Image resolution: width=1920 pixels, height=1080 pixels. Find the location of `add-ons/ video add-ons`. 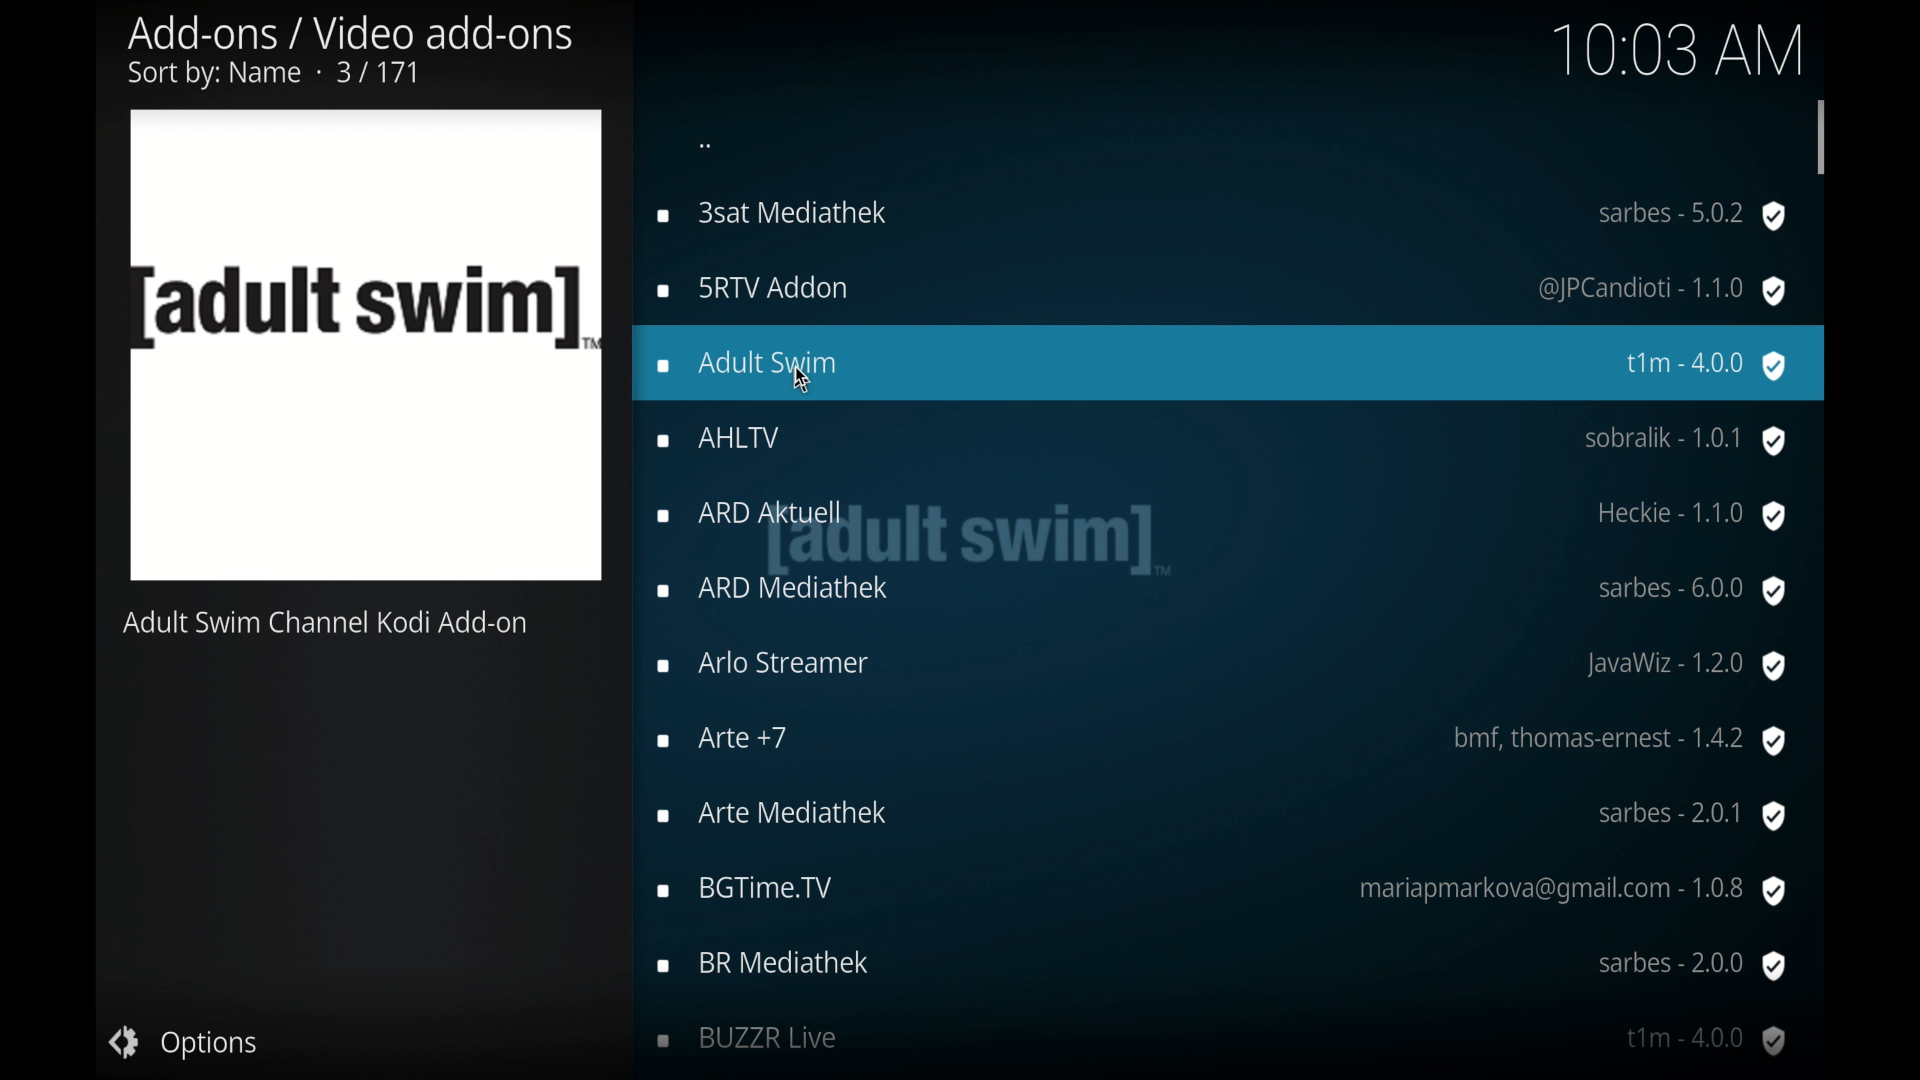

add-ons/ video add-ons is located at coordinates (350, 52).